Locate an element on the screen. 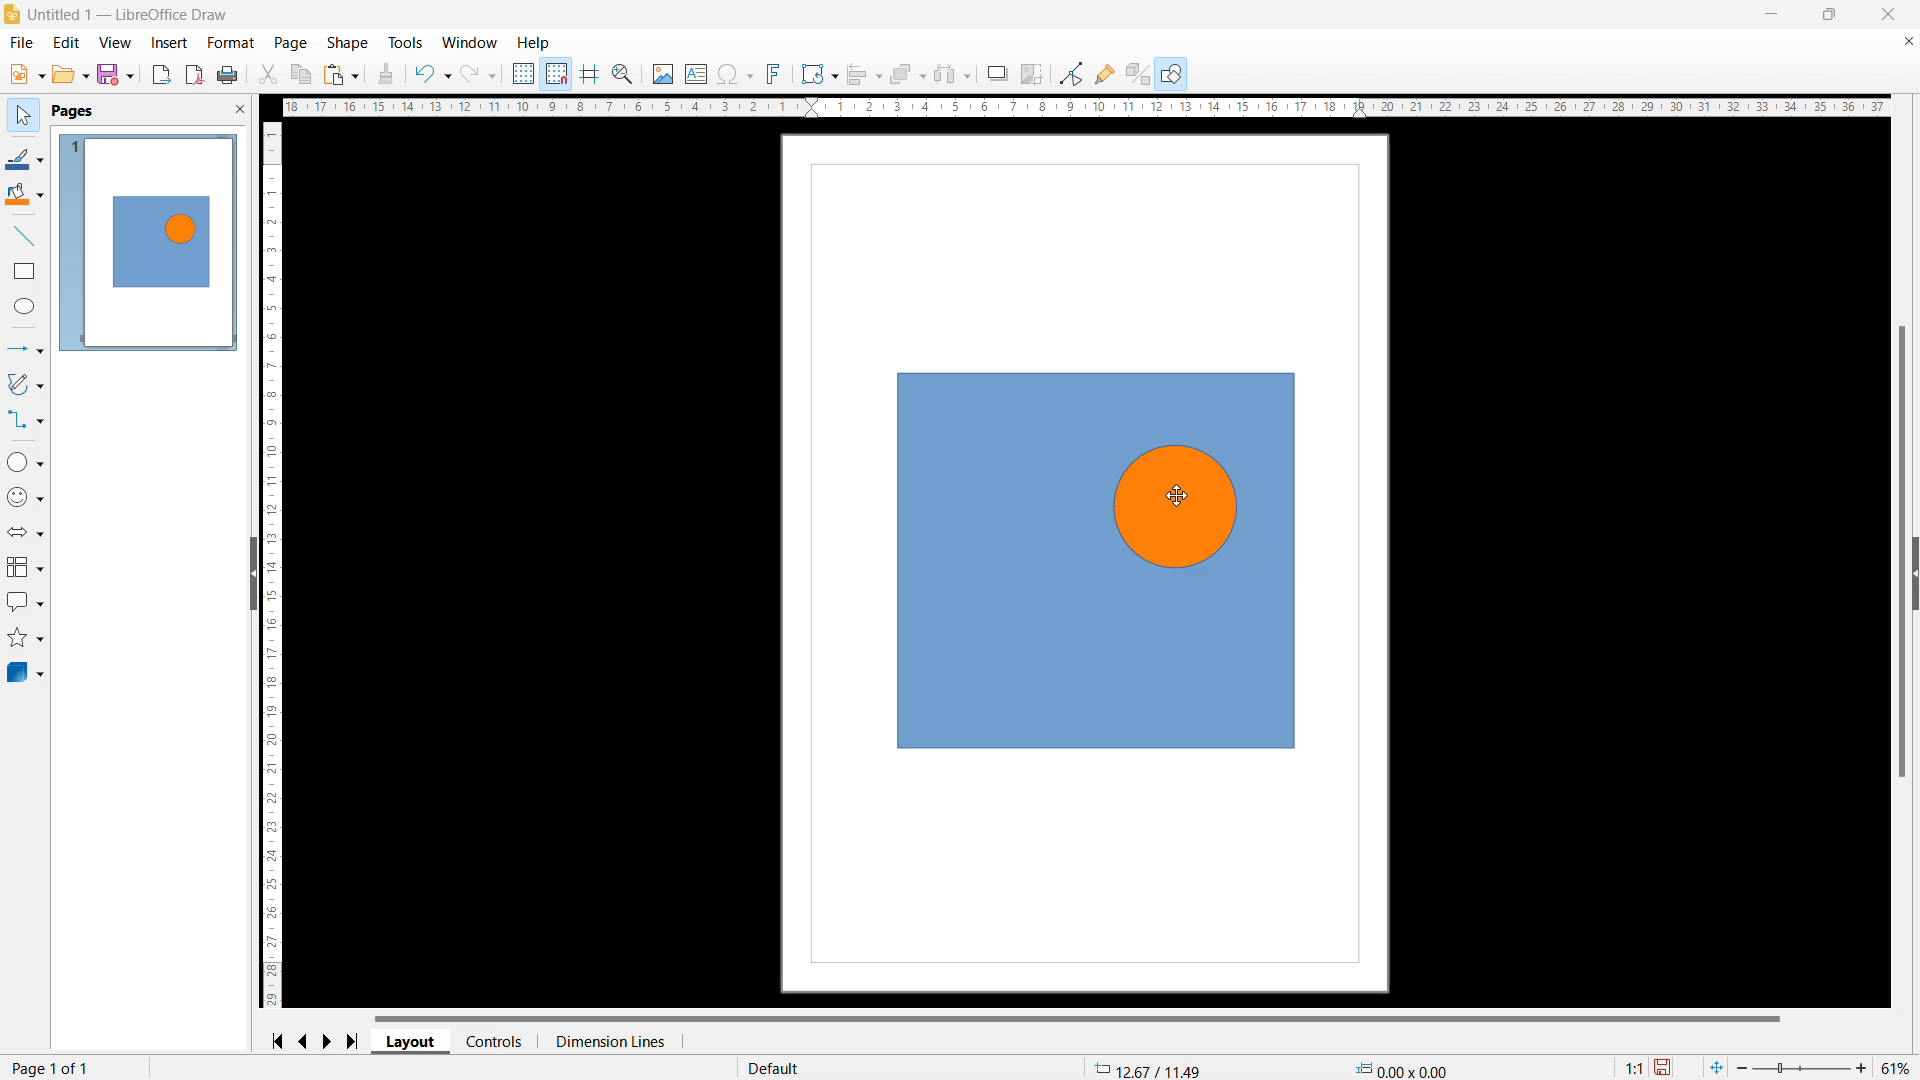  vertical ruler is located at coordinates (275, 565).